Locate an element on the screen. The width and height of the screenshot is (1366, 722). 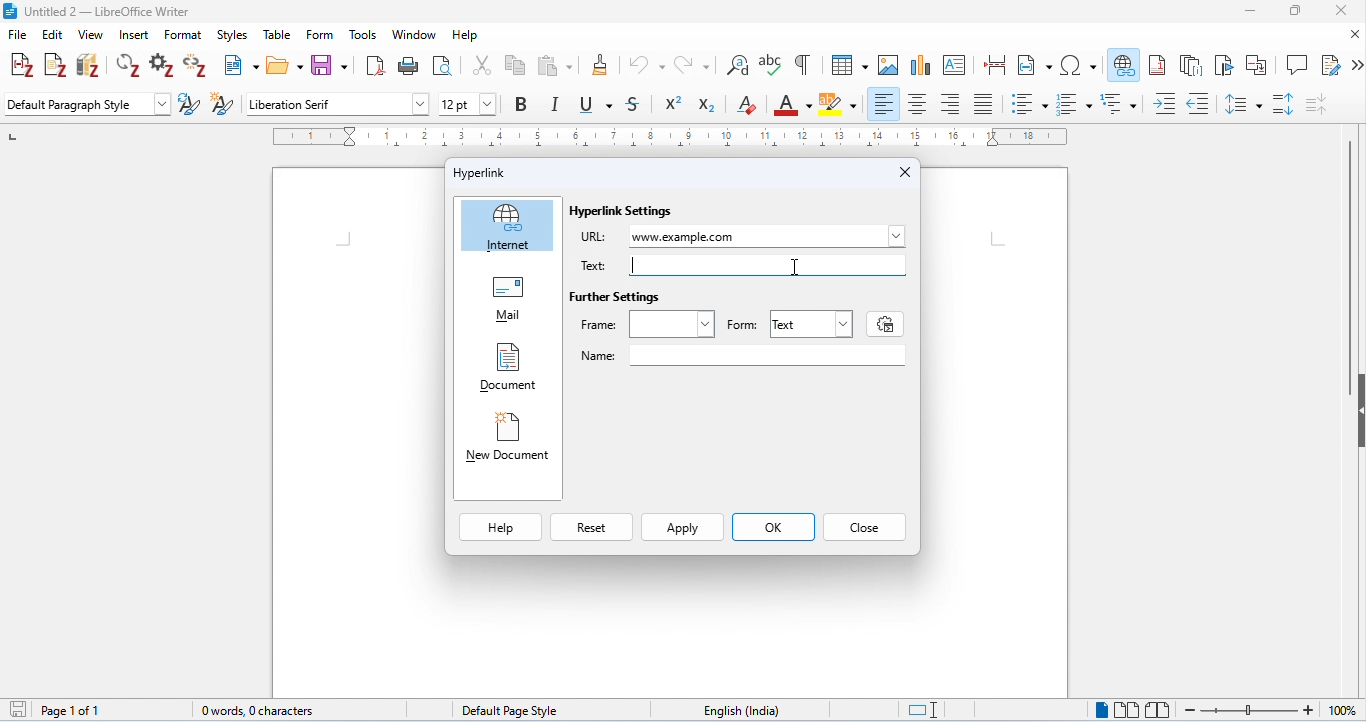
Text is located at coordinates (812, 322).